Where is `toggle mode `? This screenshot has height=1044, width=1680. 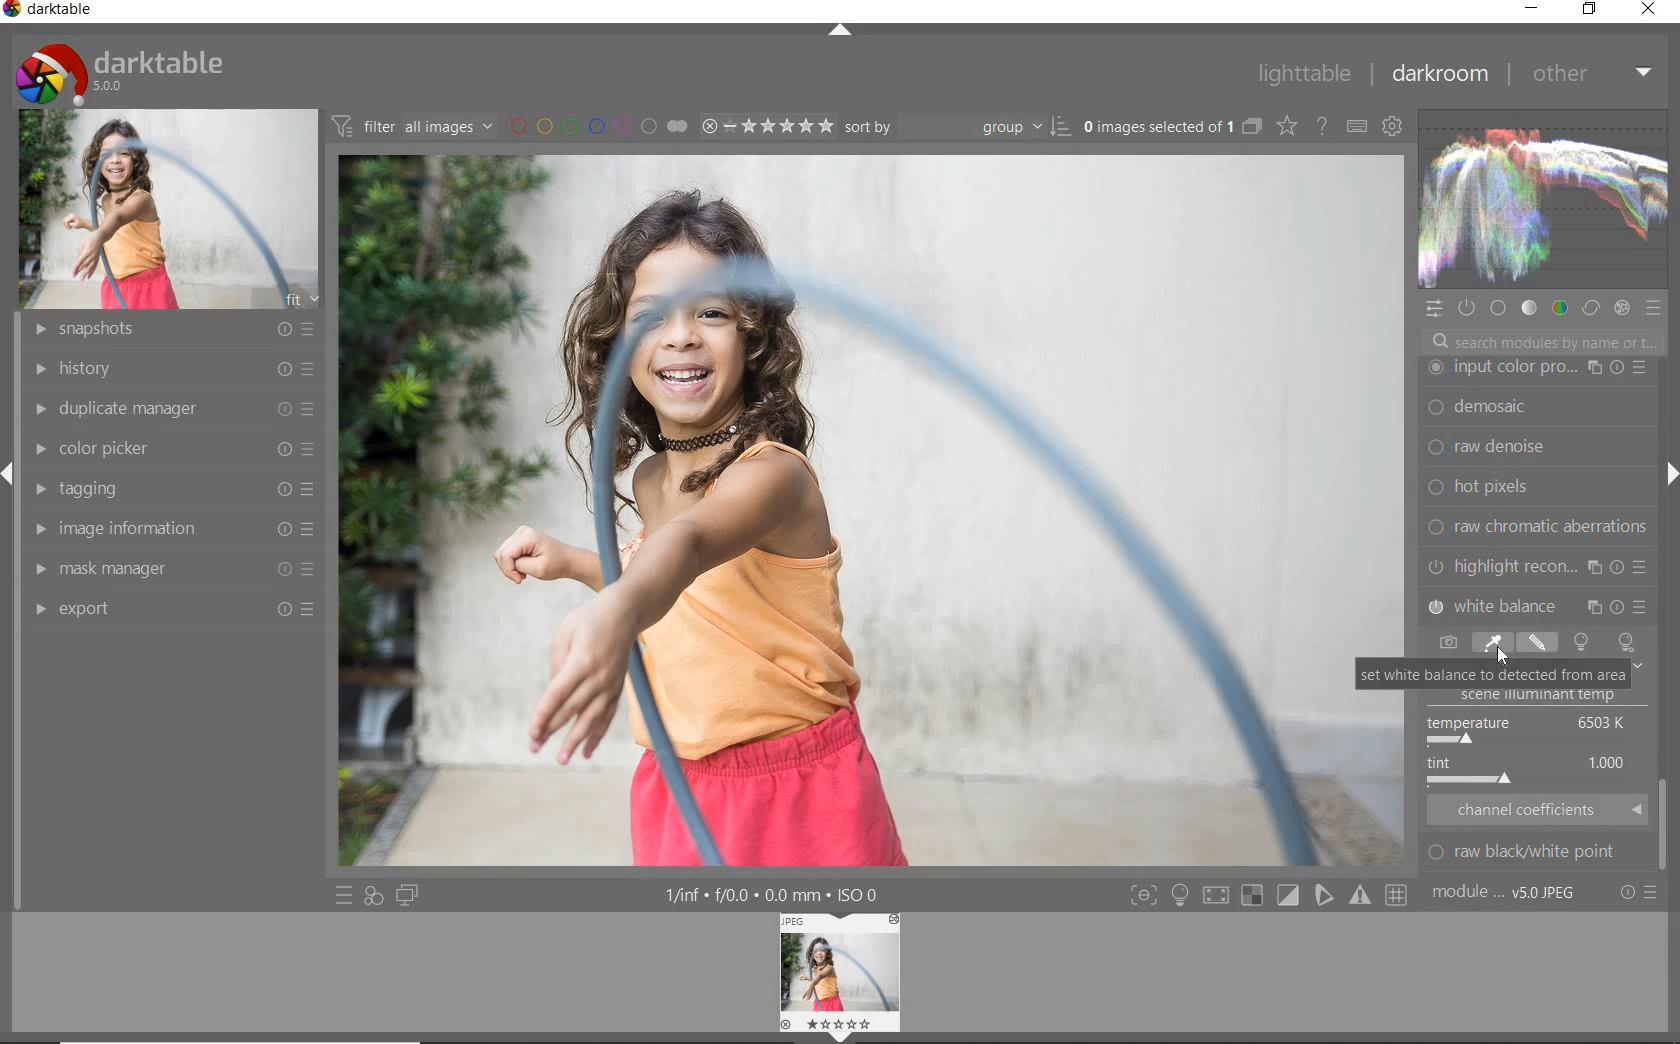 toggle mode  is located at coordinates (1325, 898).